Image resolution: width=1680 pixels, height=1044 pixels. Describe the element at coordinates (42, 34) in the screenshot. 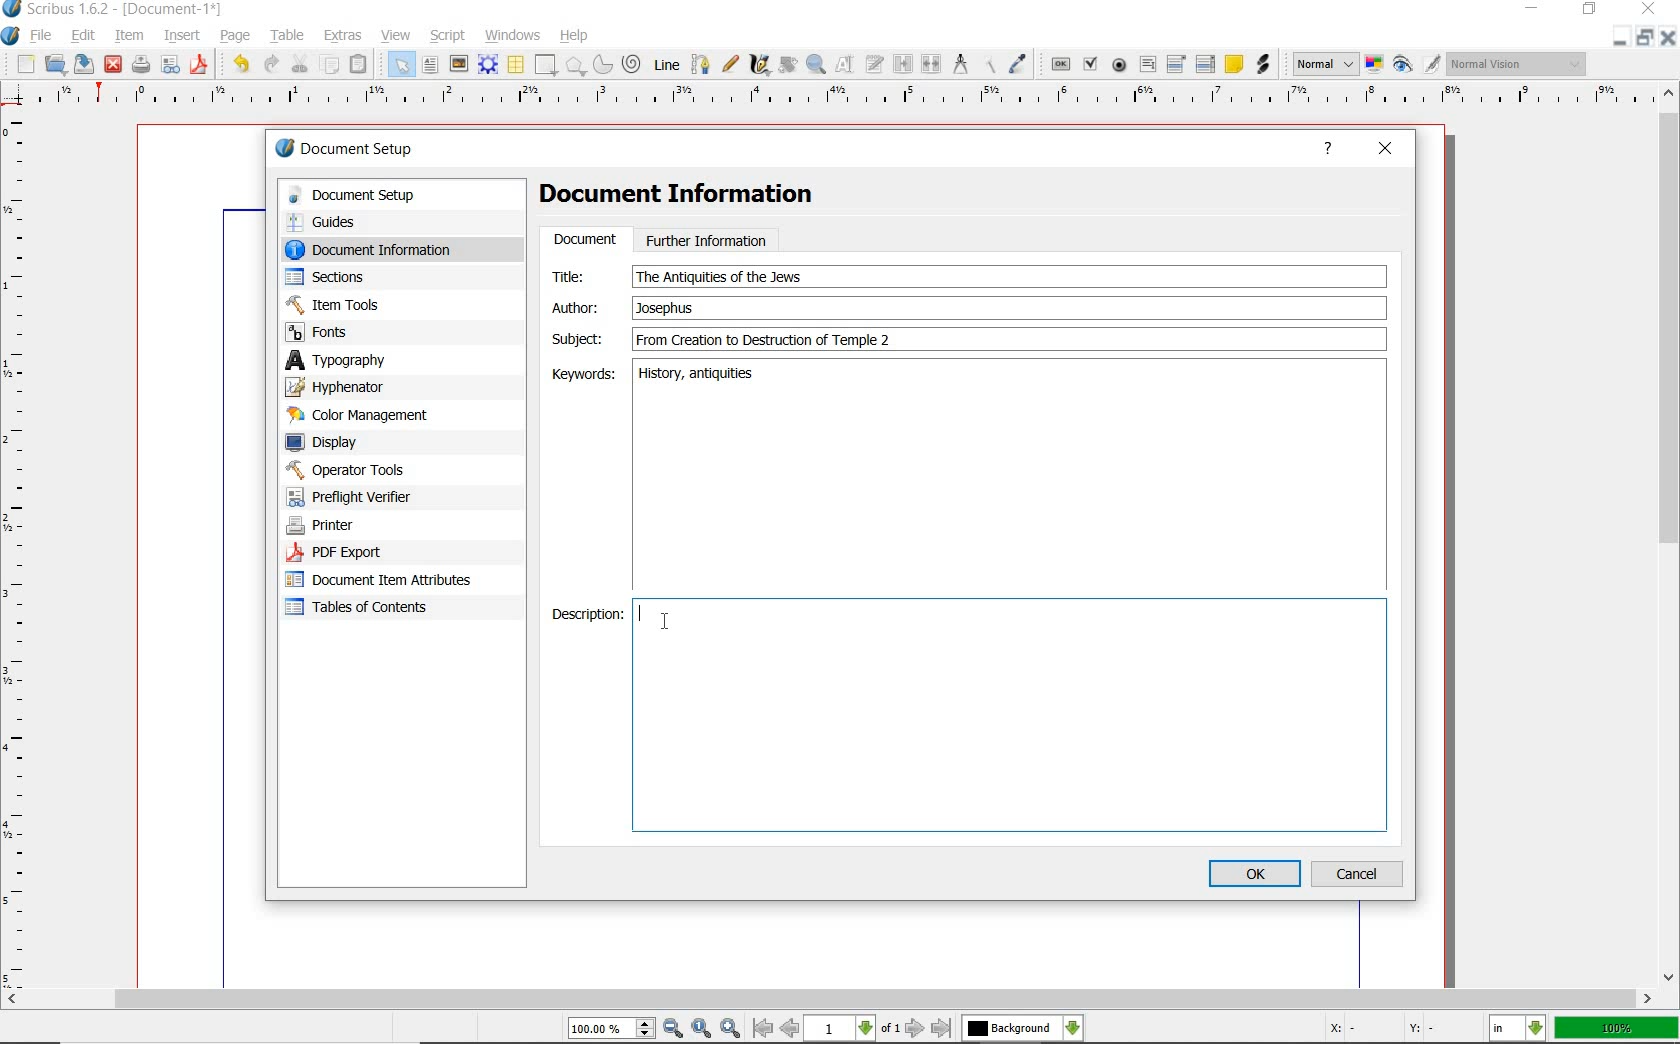

I see `file` at that location.